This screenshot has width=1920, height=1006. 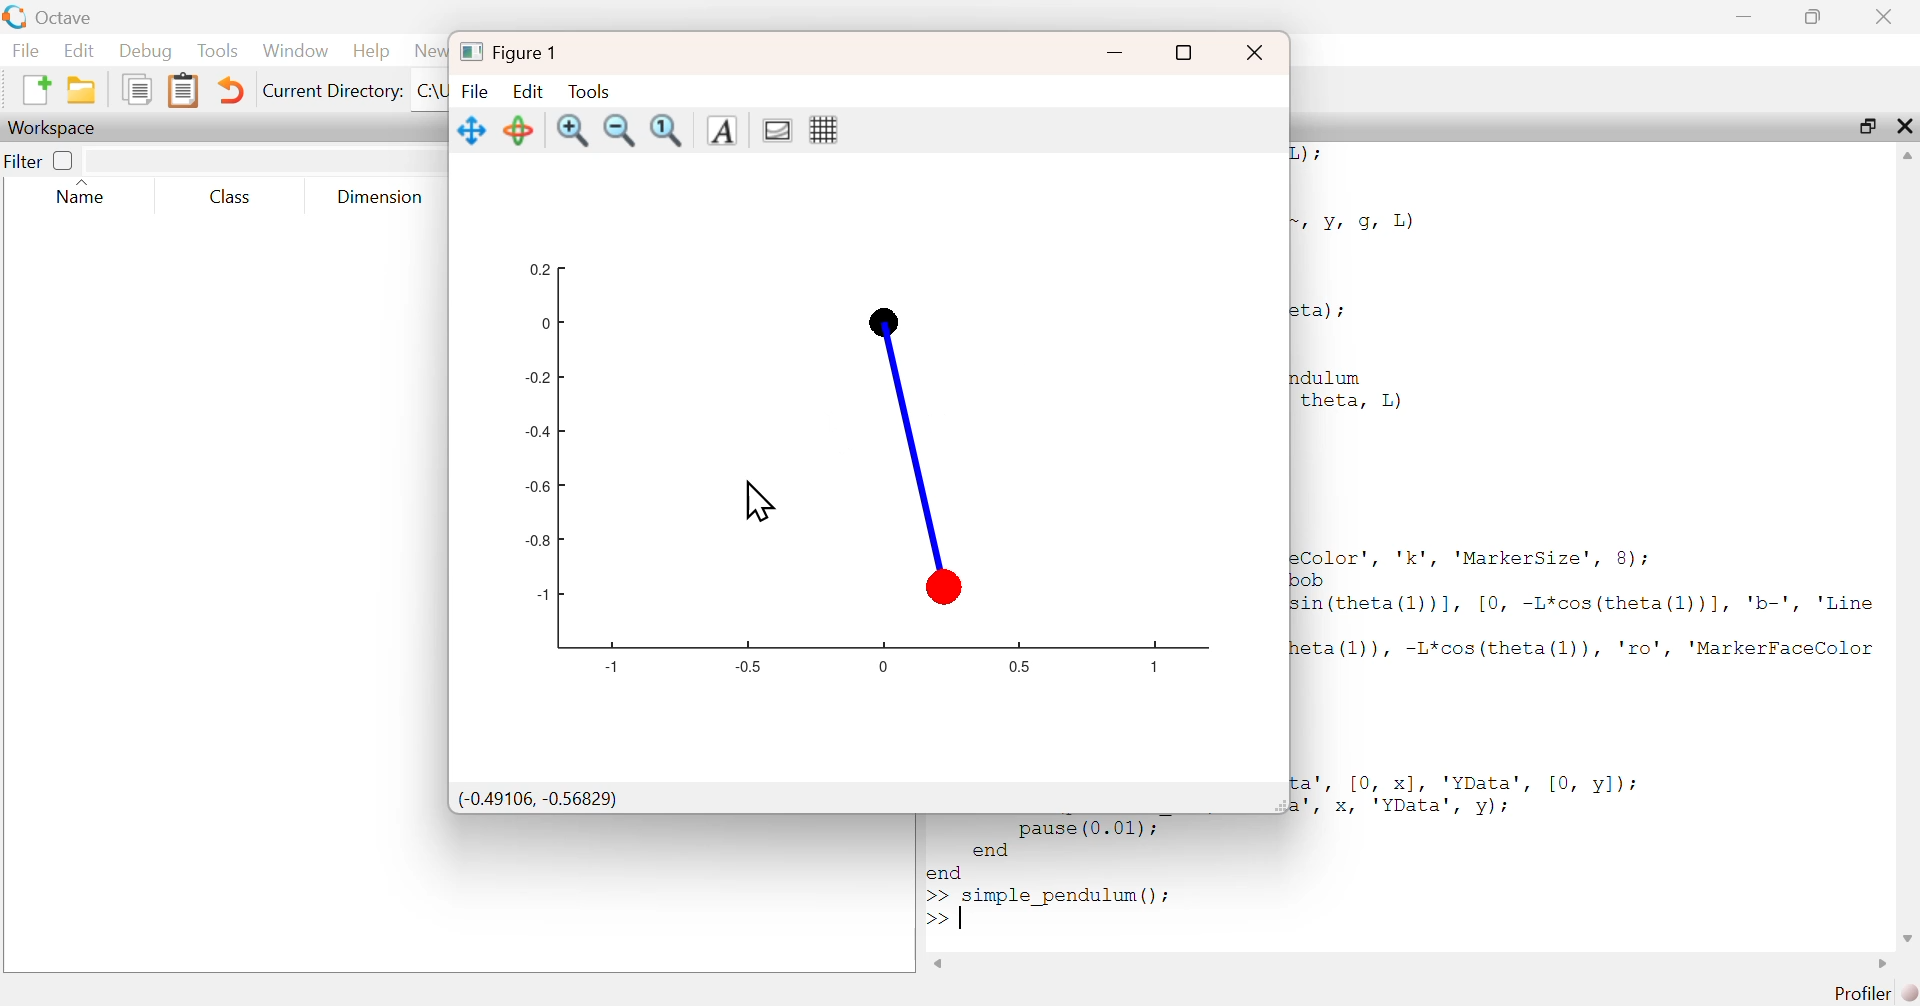 What do you see at coordinates (1905, 126) in the screenshot?
I see `Close` at bounding box center [1905, 126].